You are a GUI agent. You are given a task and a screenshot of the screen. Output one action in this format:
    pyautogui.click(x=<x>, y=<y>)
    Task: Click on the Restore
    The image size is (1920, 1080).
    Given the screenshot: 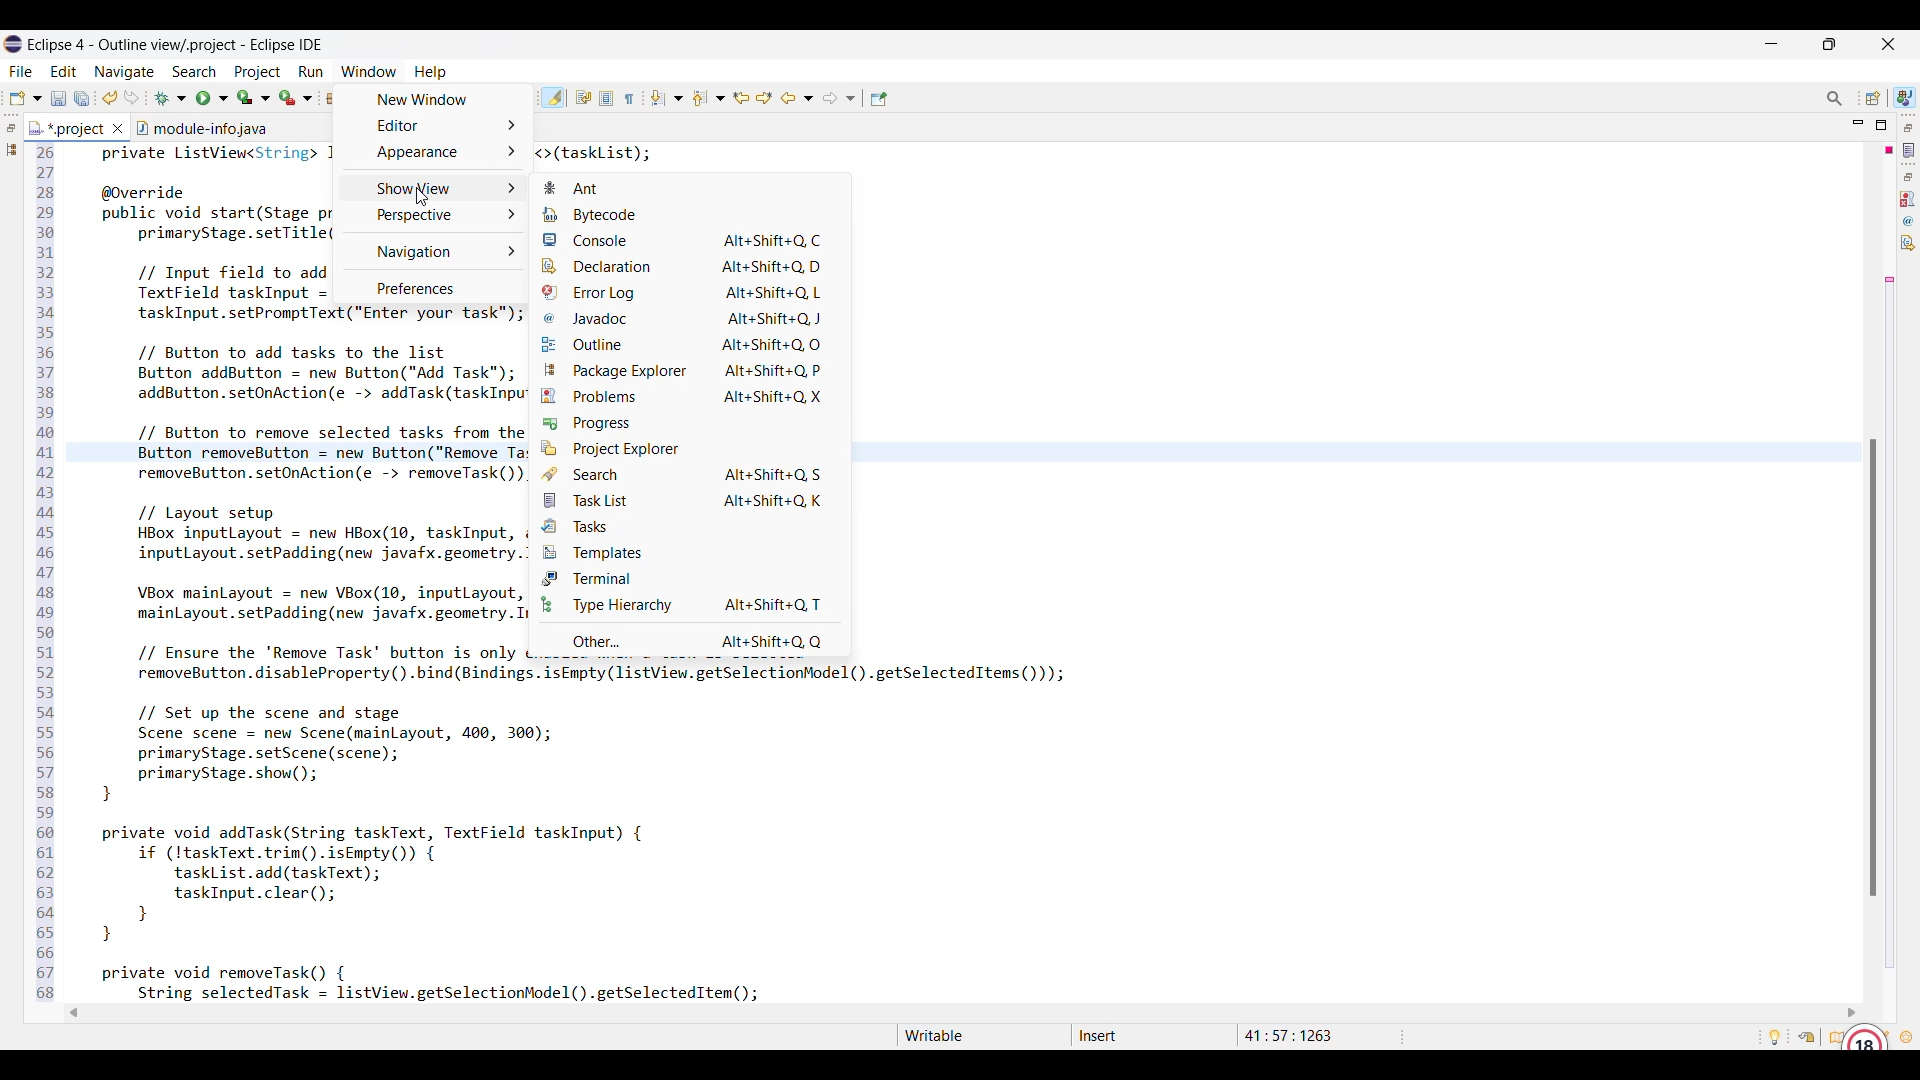 What is the action you would take?
    pyautogui.click(x=1909, y=177)
    